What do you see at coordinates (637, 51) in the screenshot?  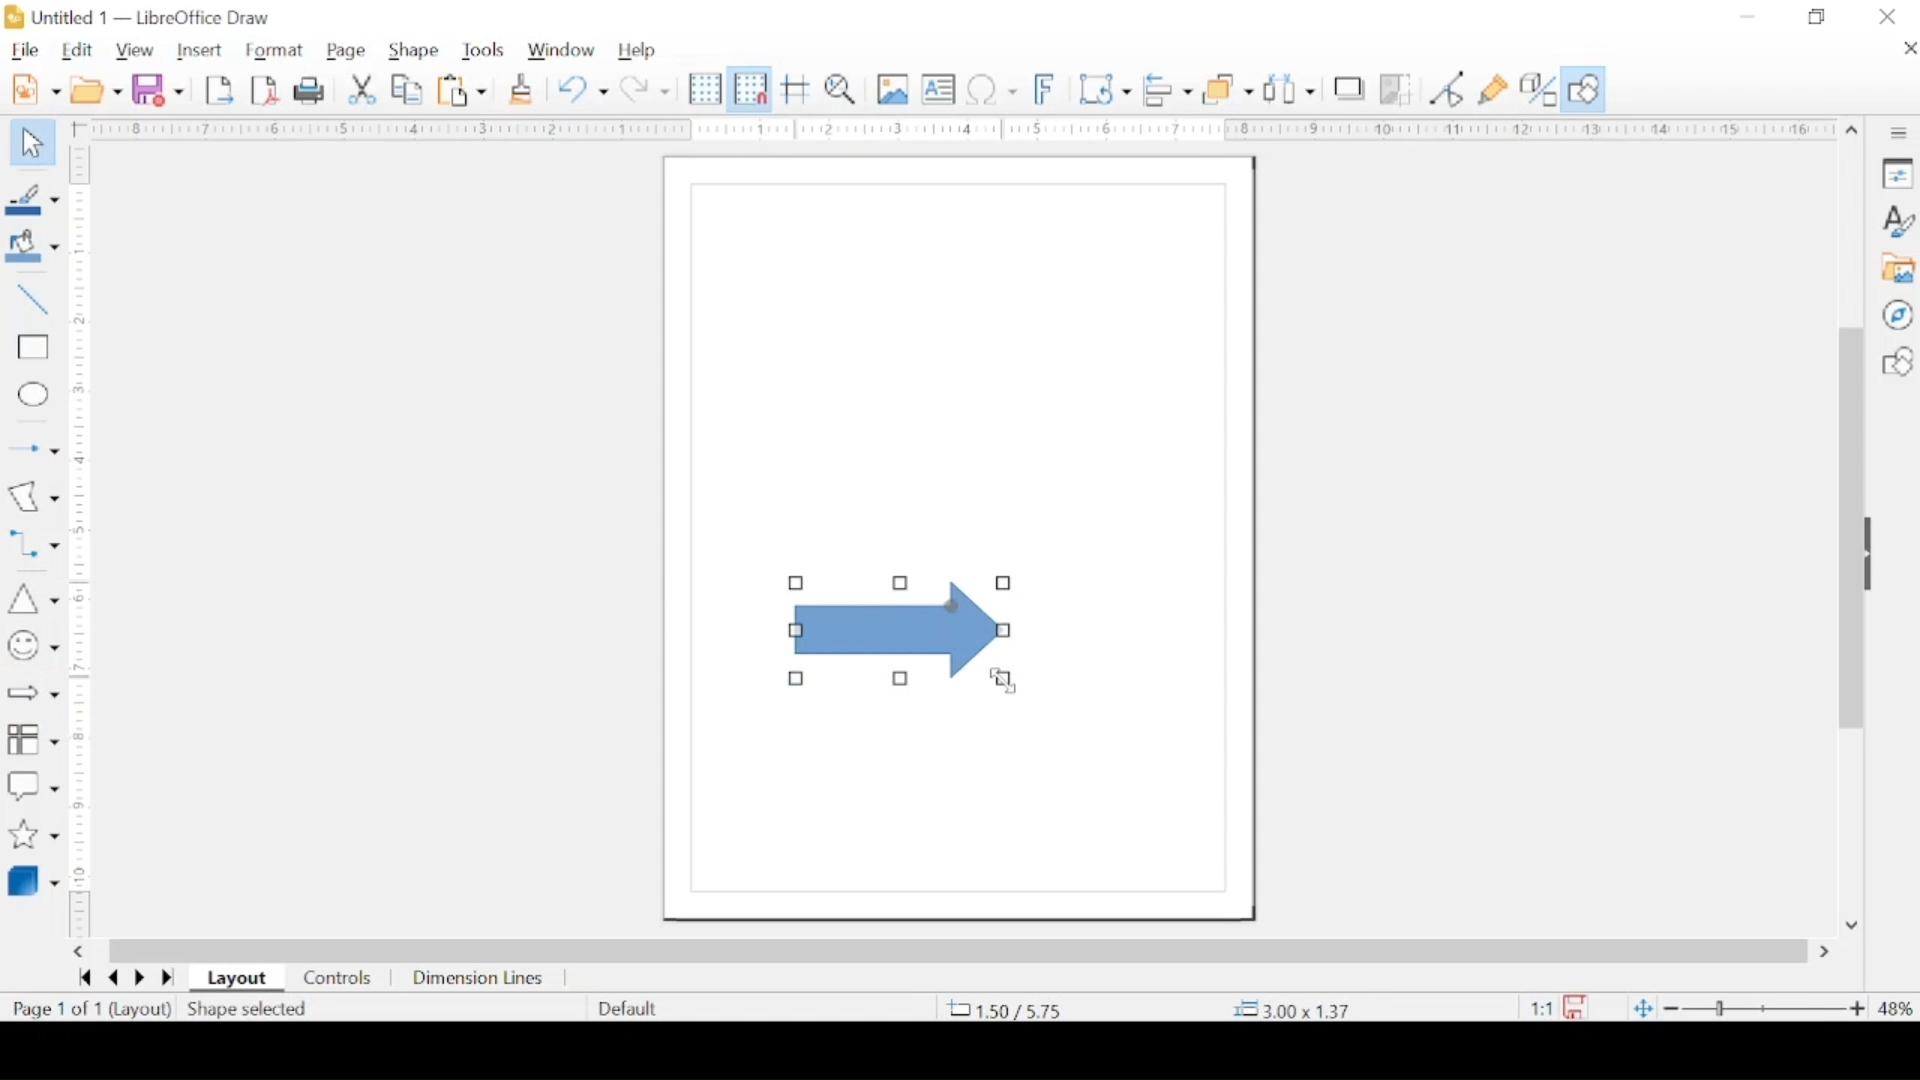 I see `help` at bounding box center [637, 51].